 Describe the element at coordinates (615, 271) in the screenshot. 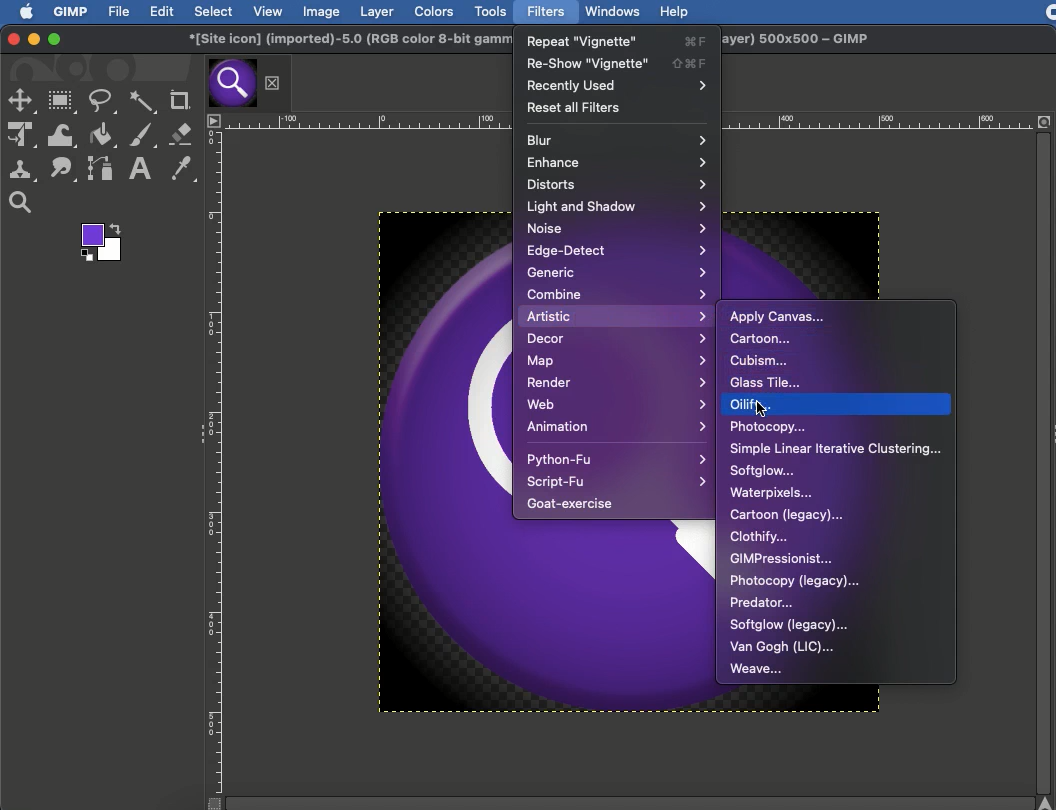

I see `Generic` at that location.